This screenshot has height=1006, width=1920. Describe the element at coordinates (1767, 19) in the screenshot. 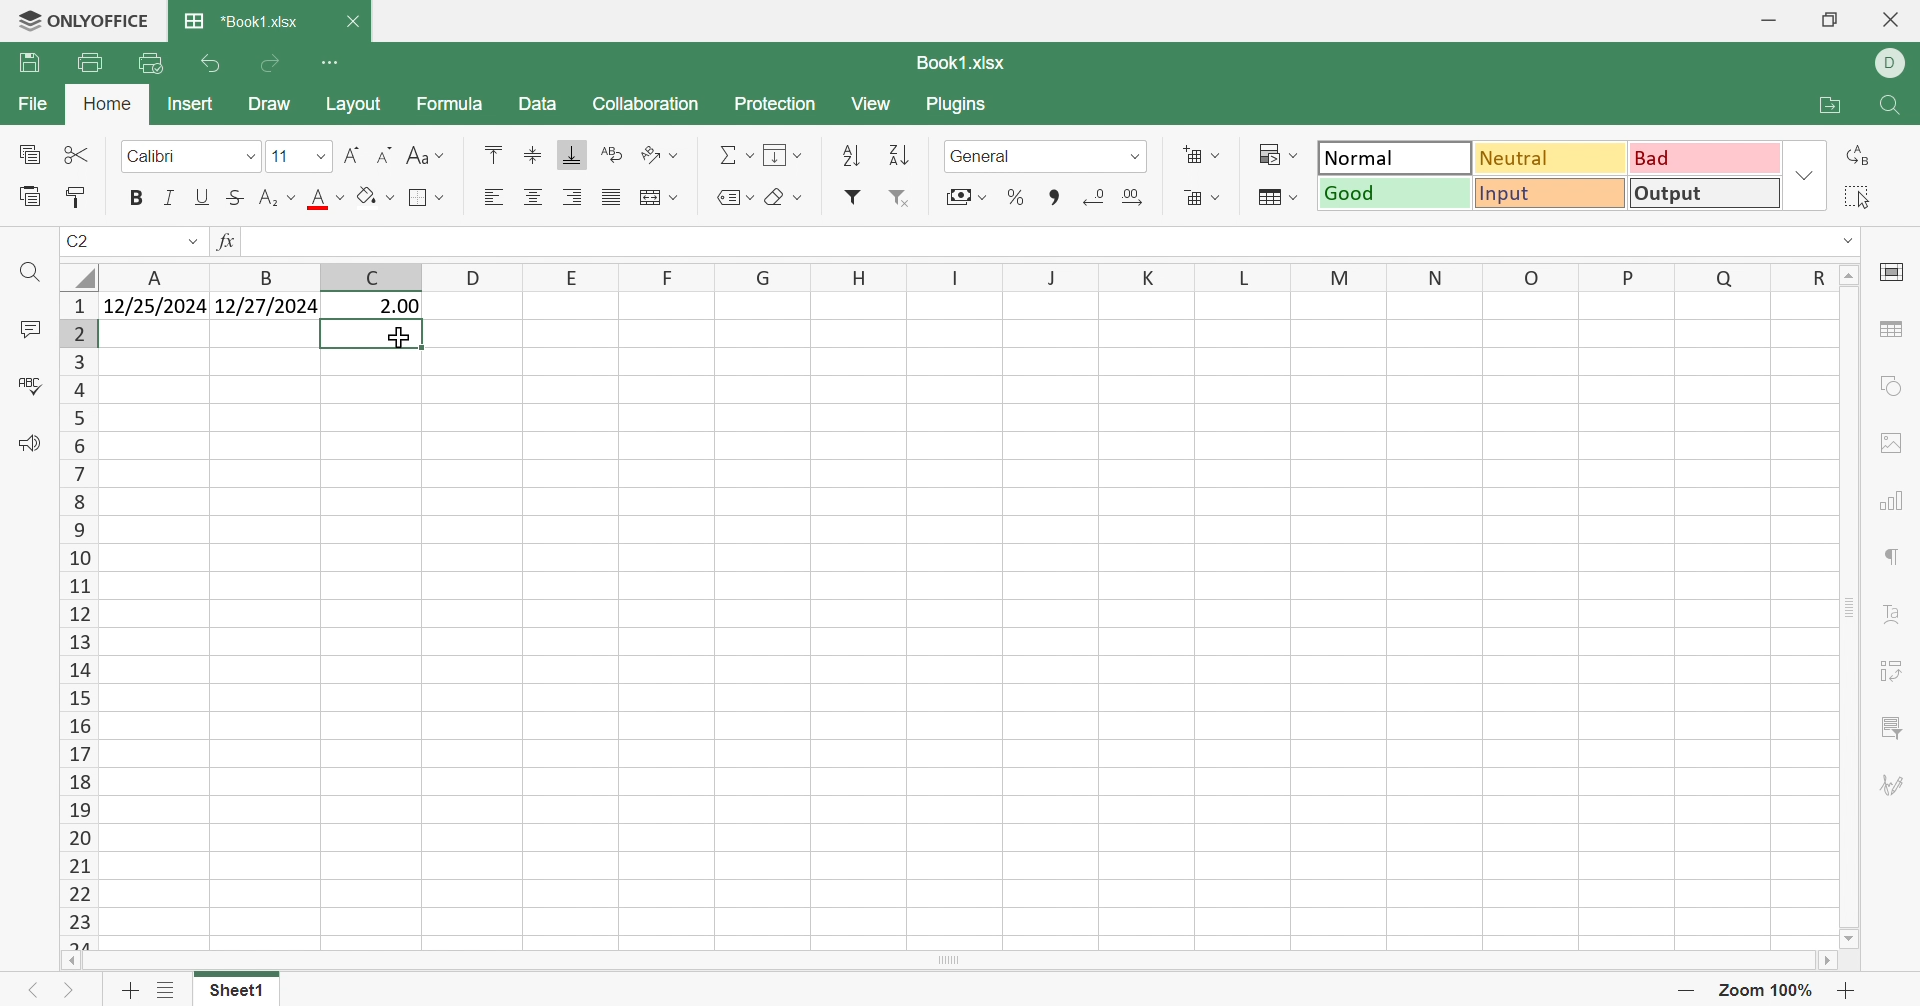

I see `Minimize` at that location.